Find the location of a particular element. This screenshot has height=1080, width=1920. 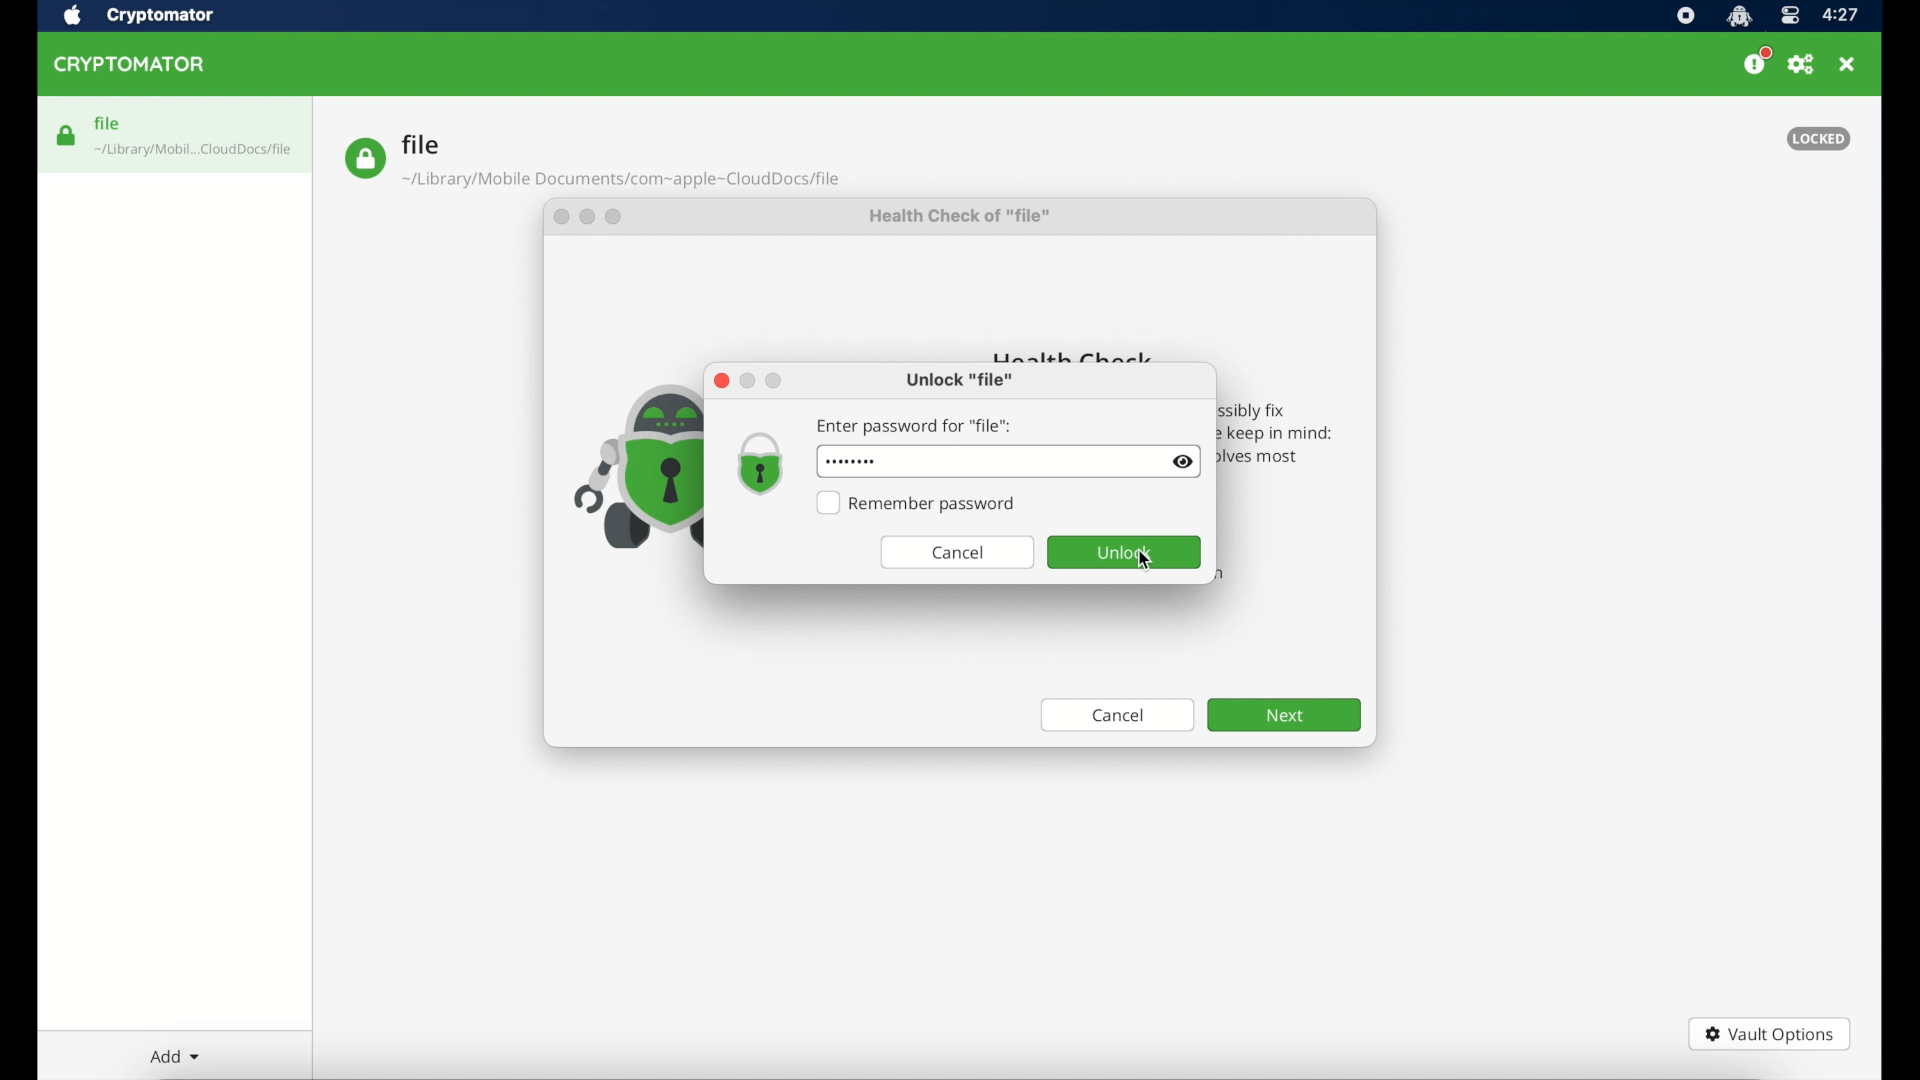

maximize is located at coordinates (775, 382).